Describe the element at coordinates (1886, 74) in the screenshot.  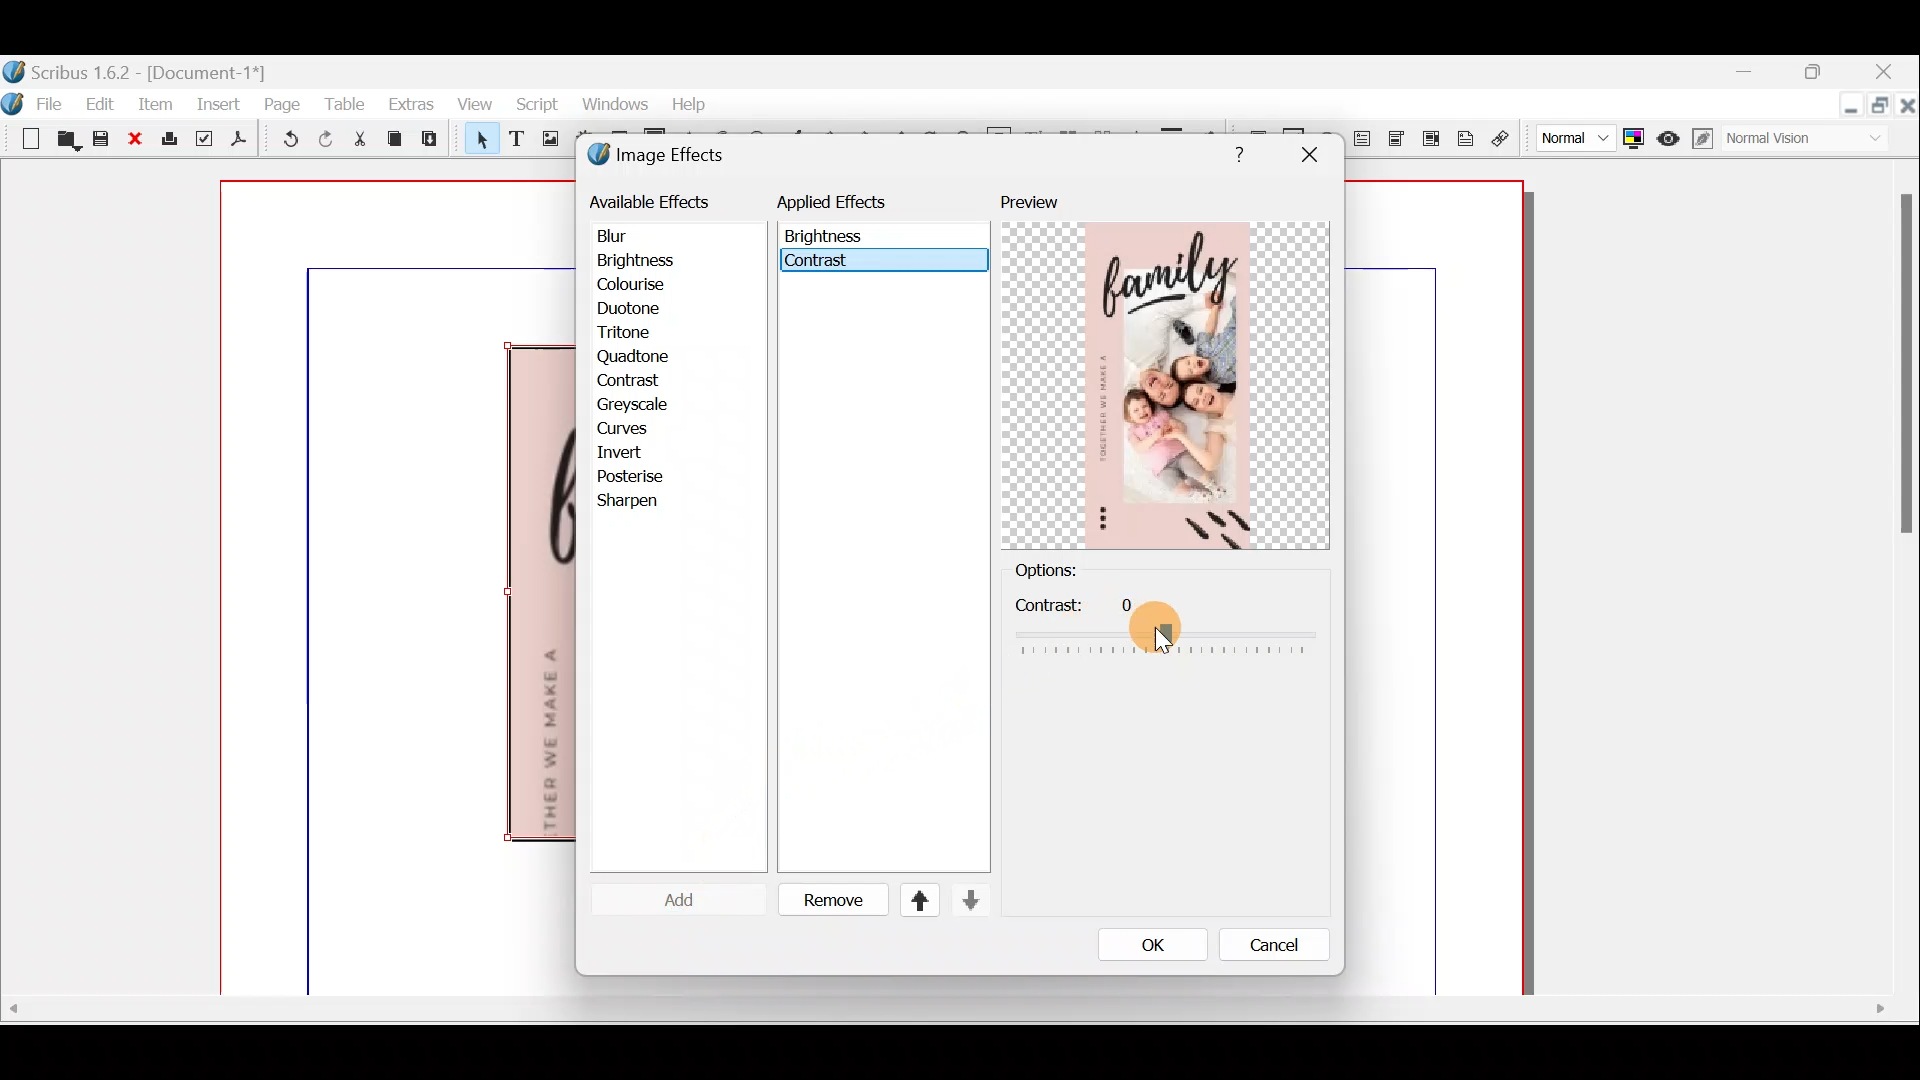
I see `Close` at that location.